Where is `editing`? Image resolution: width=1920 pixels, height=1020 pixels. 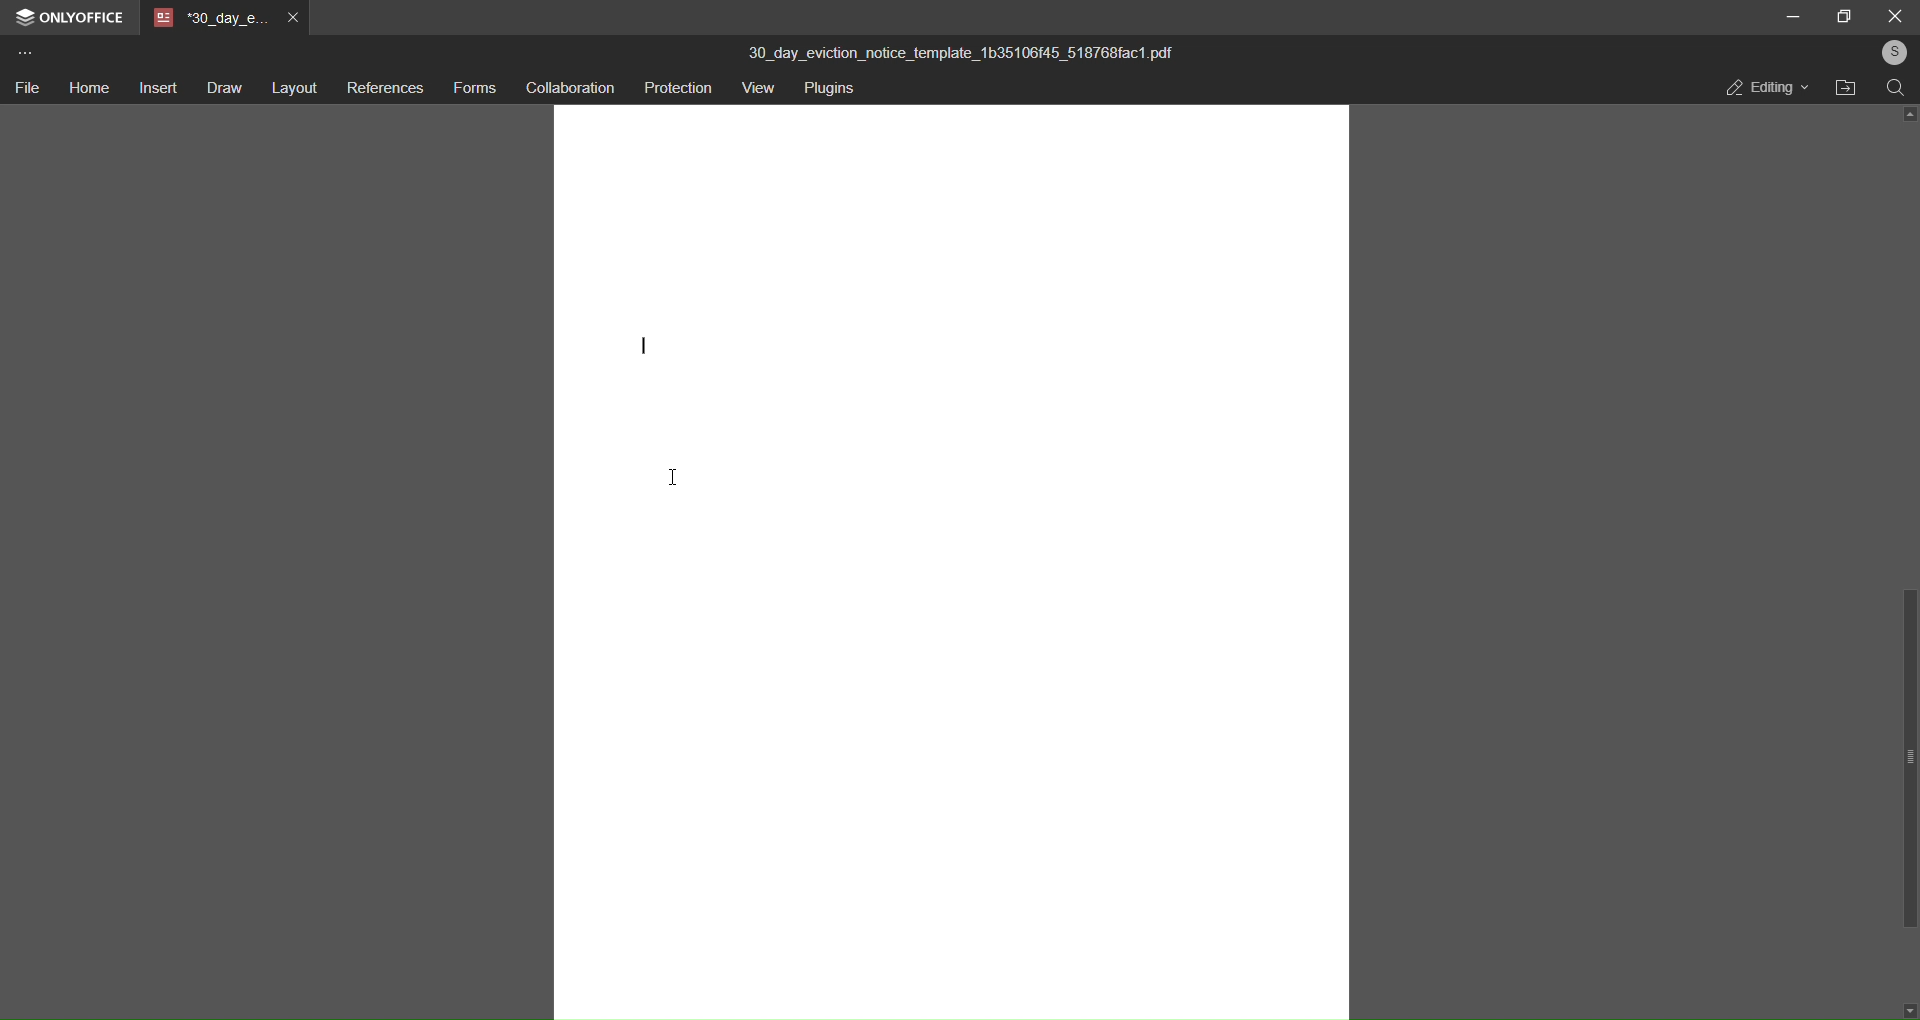
editing is located at coordinates (1764, 89).